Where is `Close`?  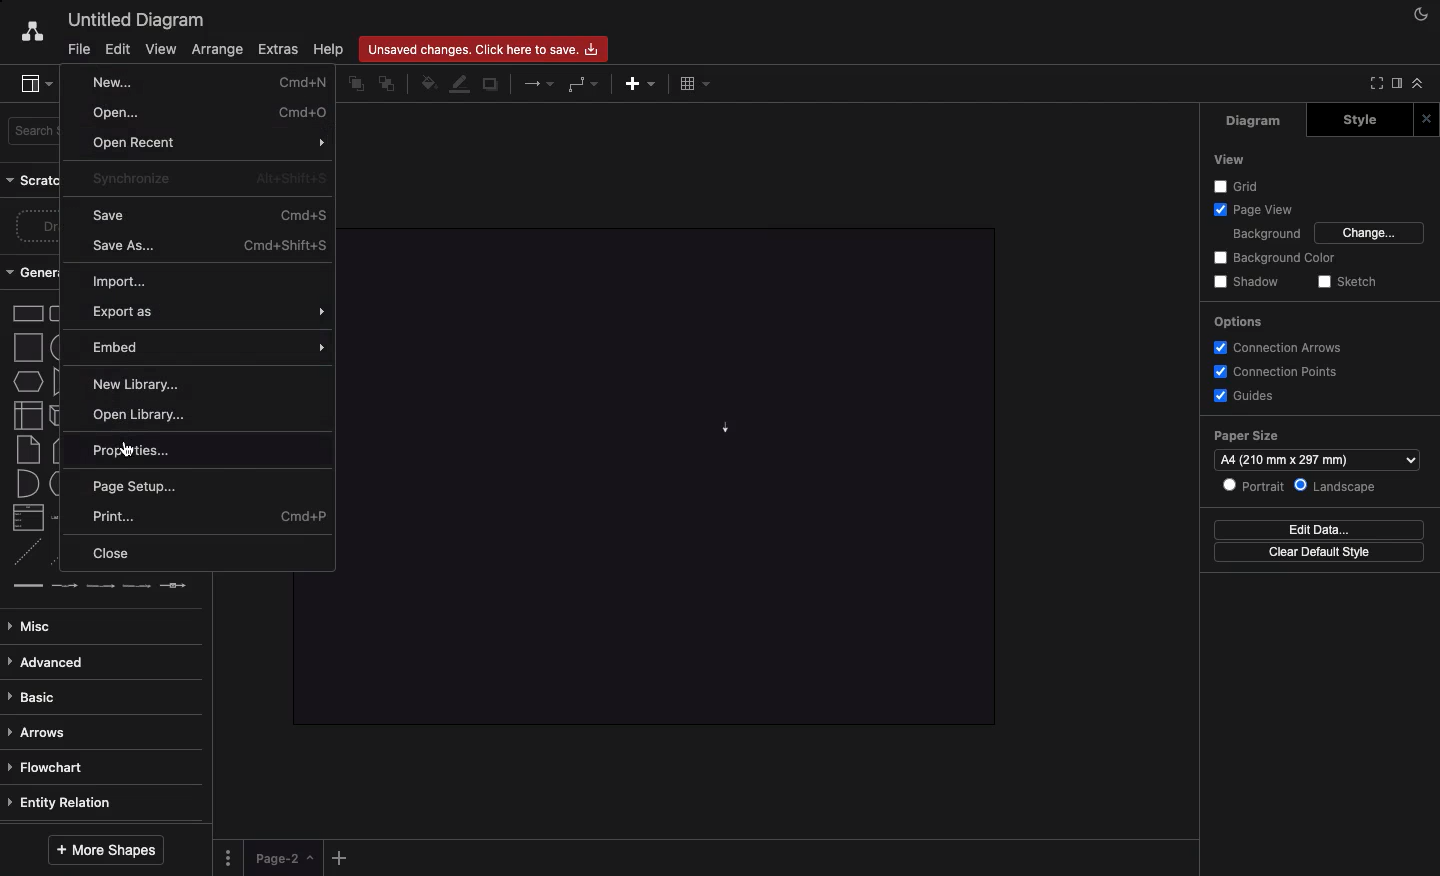 Close is located at coordinates (118, 555).